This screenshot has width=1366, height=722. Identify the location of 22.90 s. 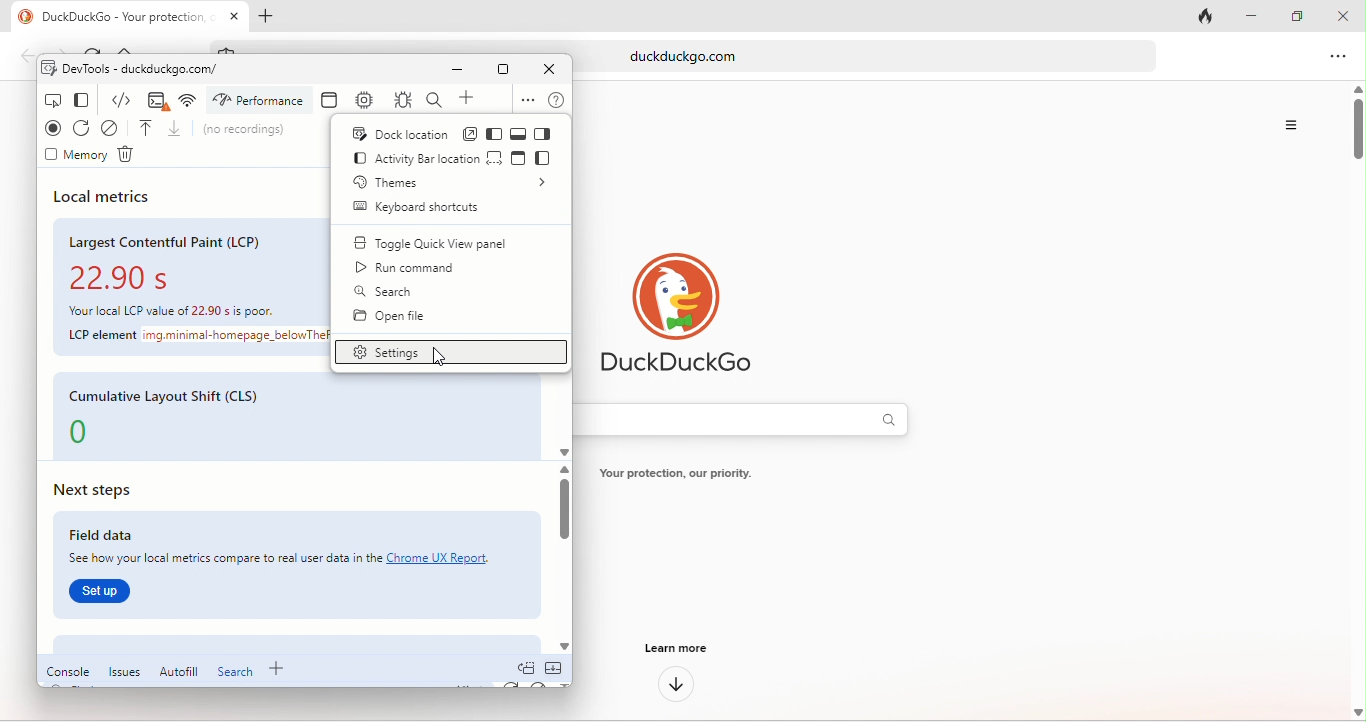
(145, 275).